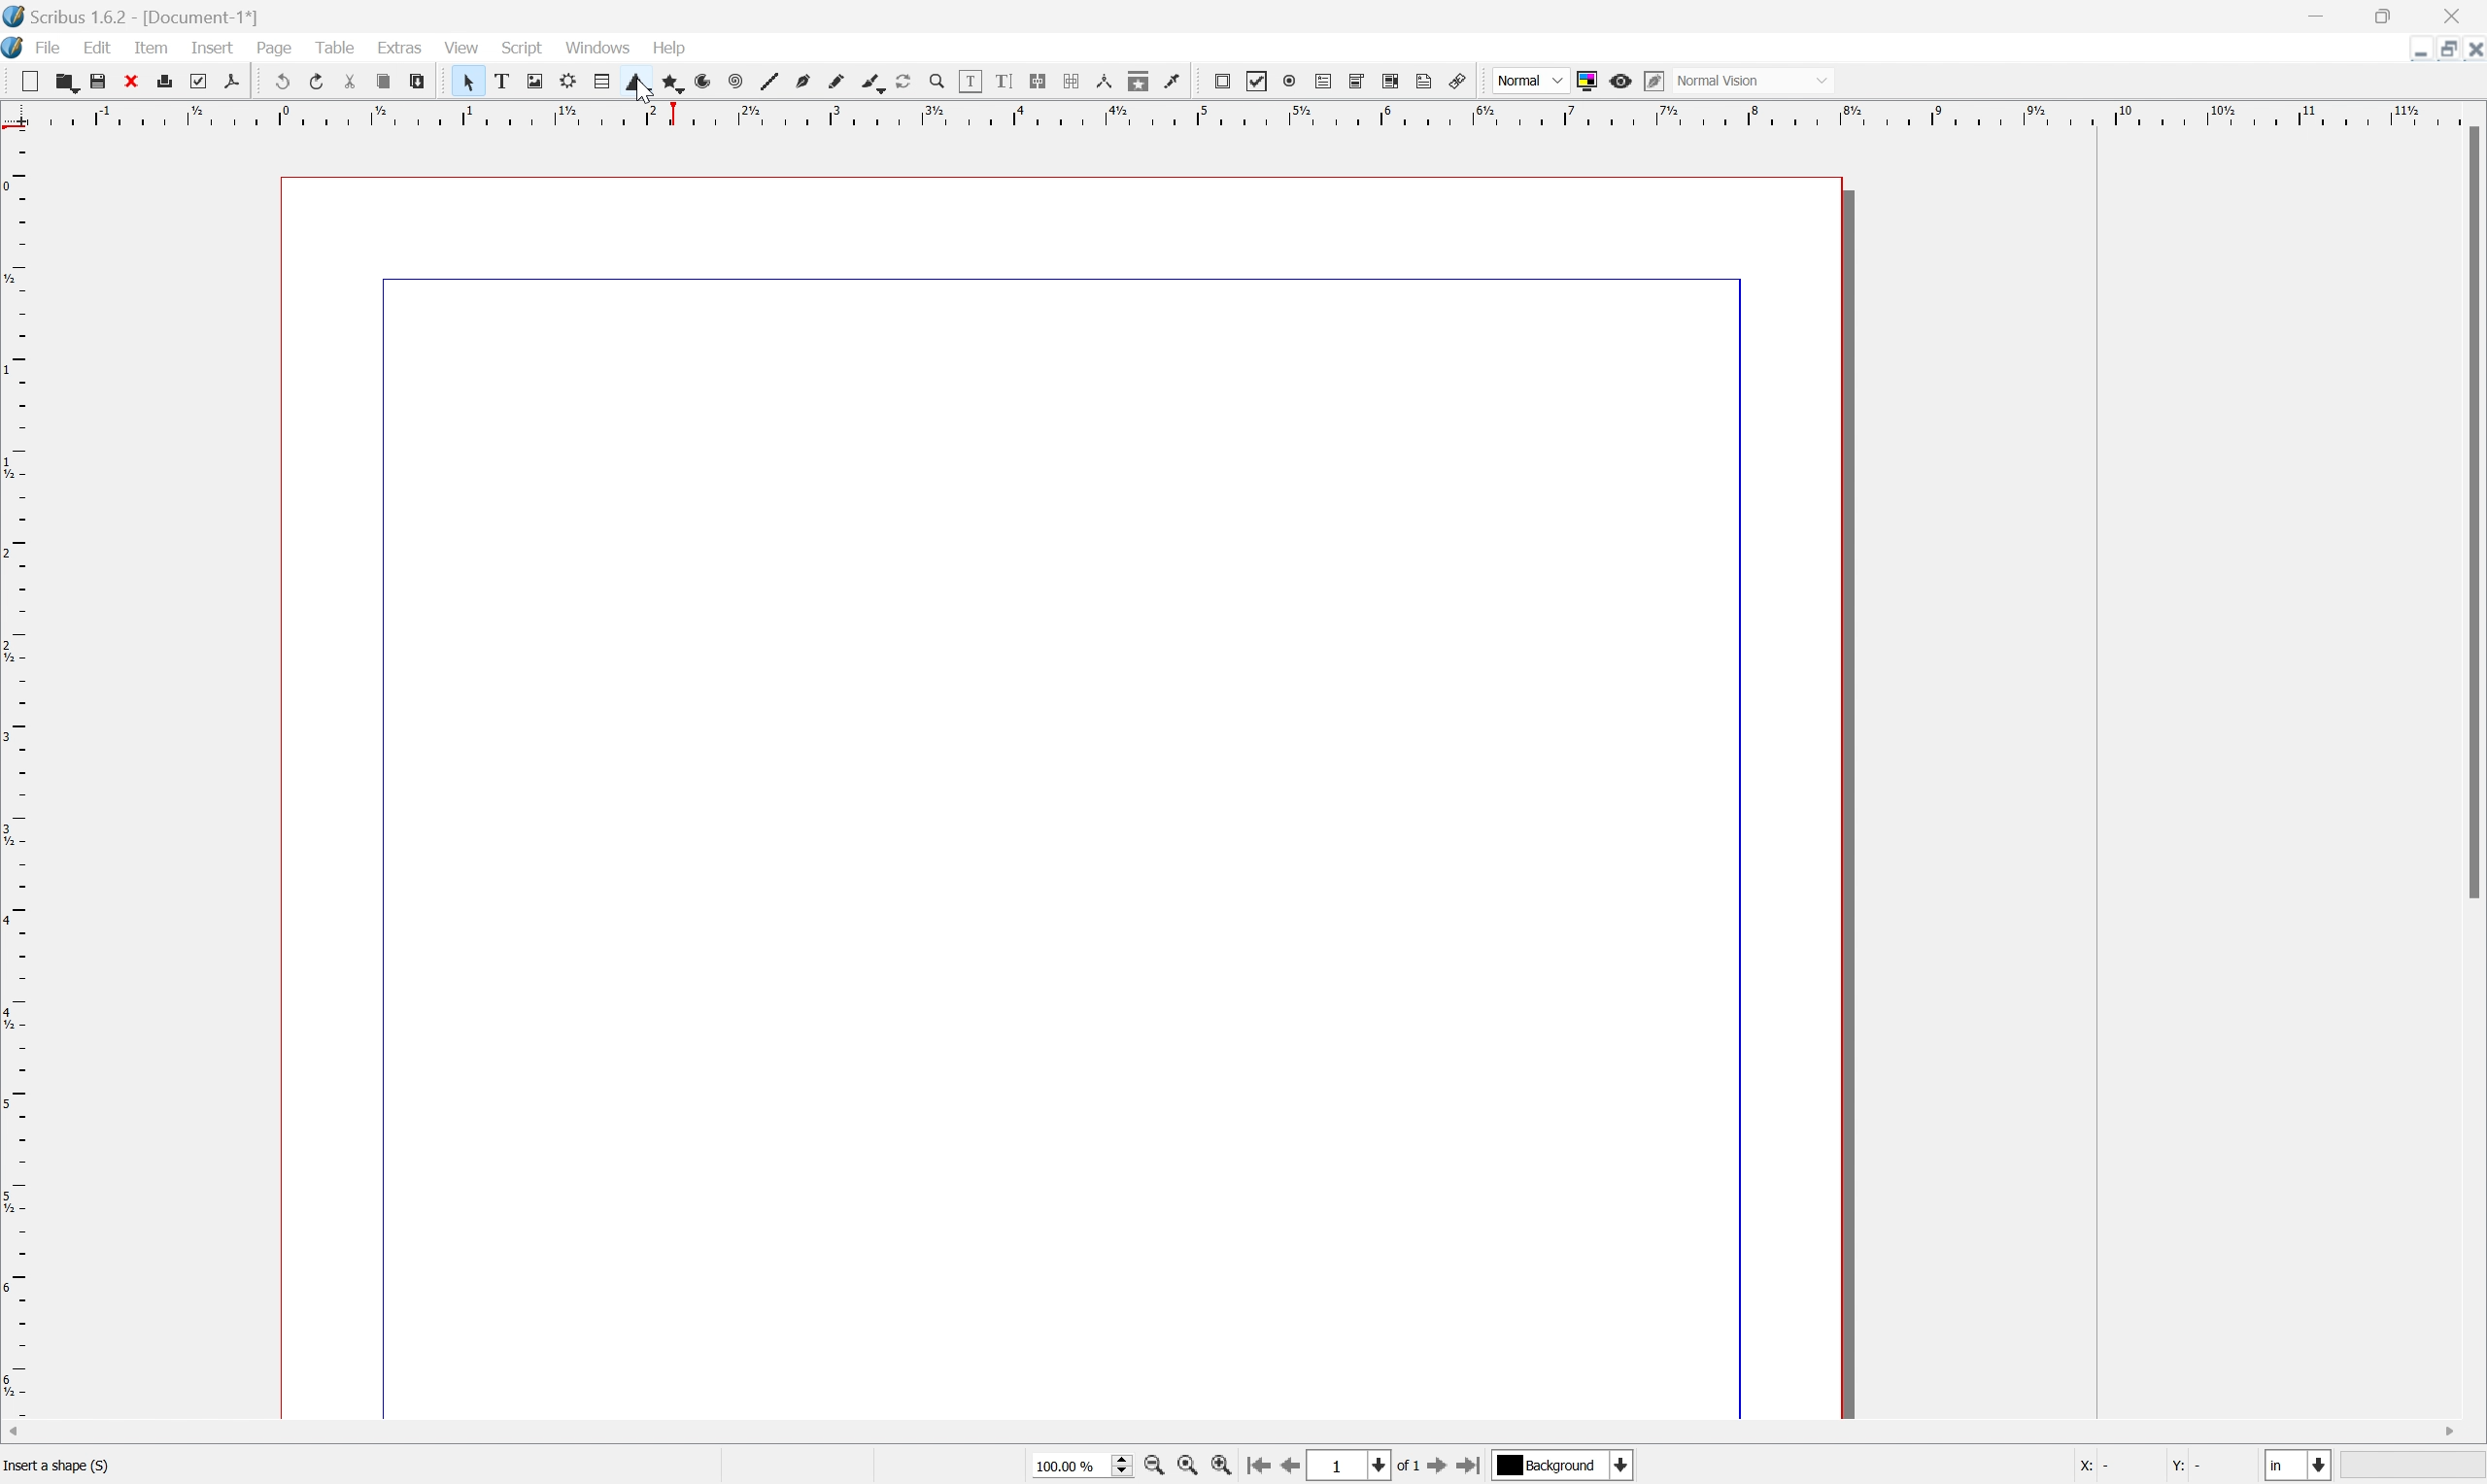 Image resolution: width=2487 pixels, height=1484 pixels. Describe the element at coordinates (1258, 78) in the screenshot. I see `PDF checkbox` at that location.